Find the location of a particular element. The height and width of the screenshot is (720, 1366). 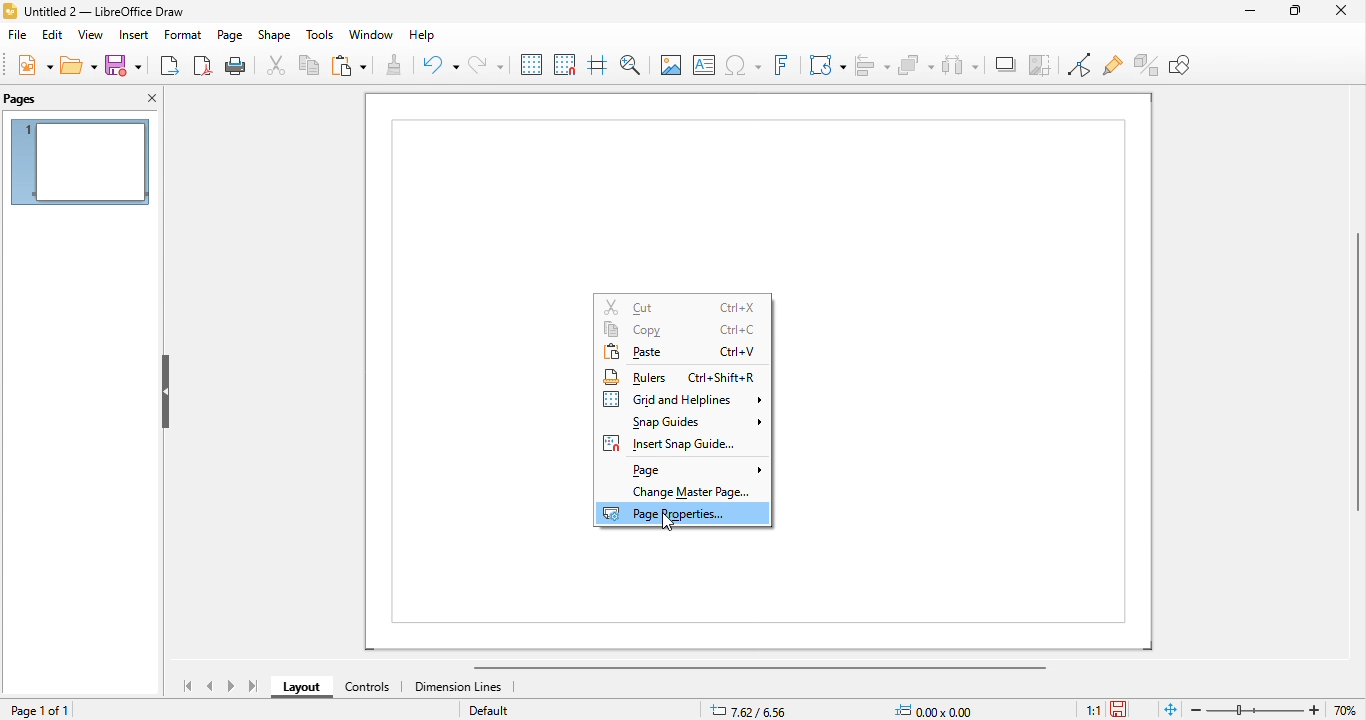

fit page to current window is located at coordinates (1172, 709).